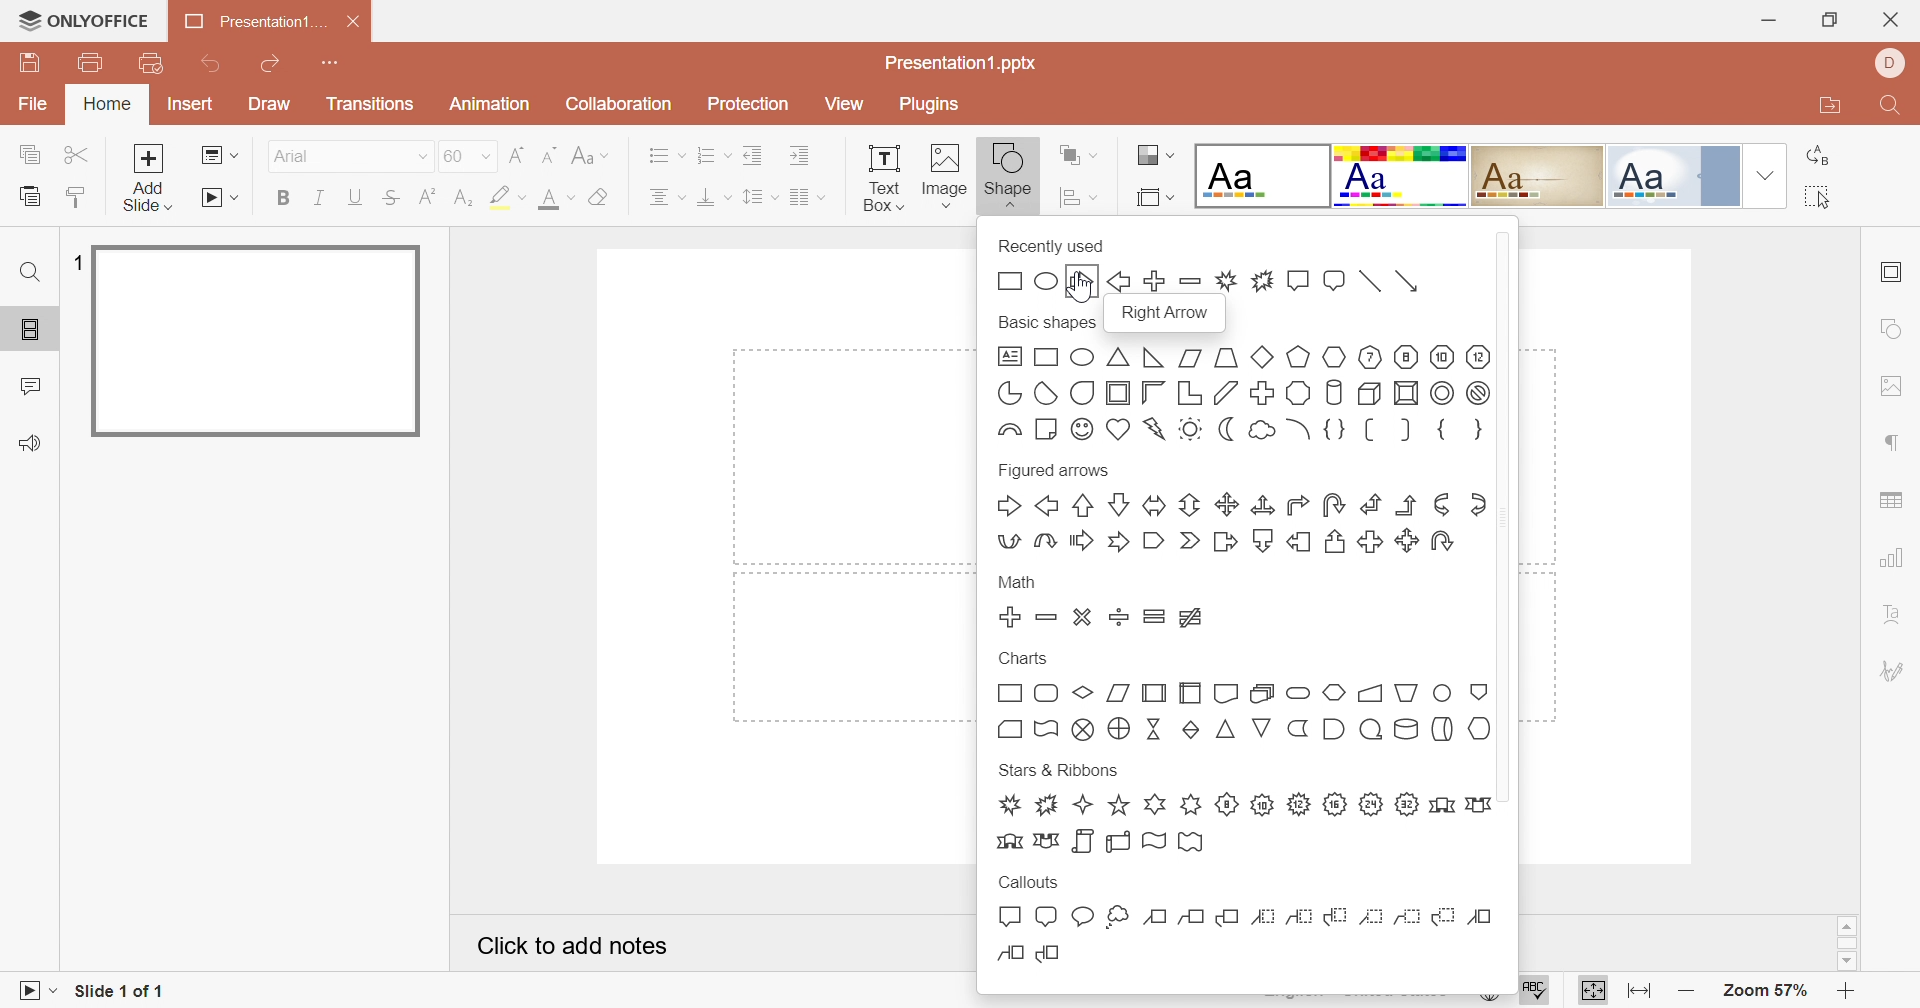 The width and height of the screenshot is (1920, 1008). What do you see at coordinates (603, 198) in the screenshot?
I see `Clear style` at bounding box center [603, 198].